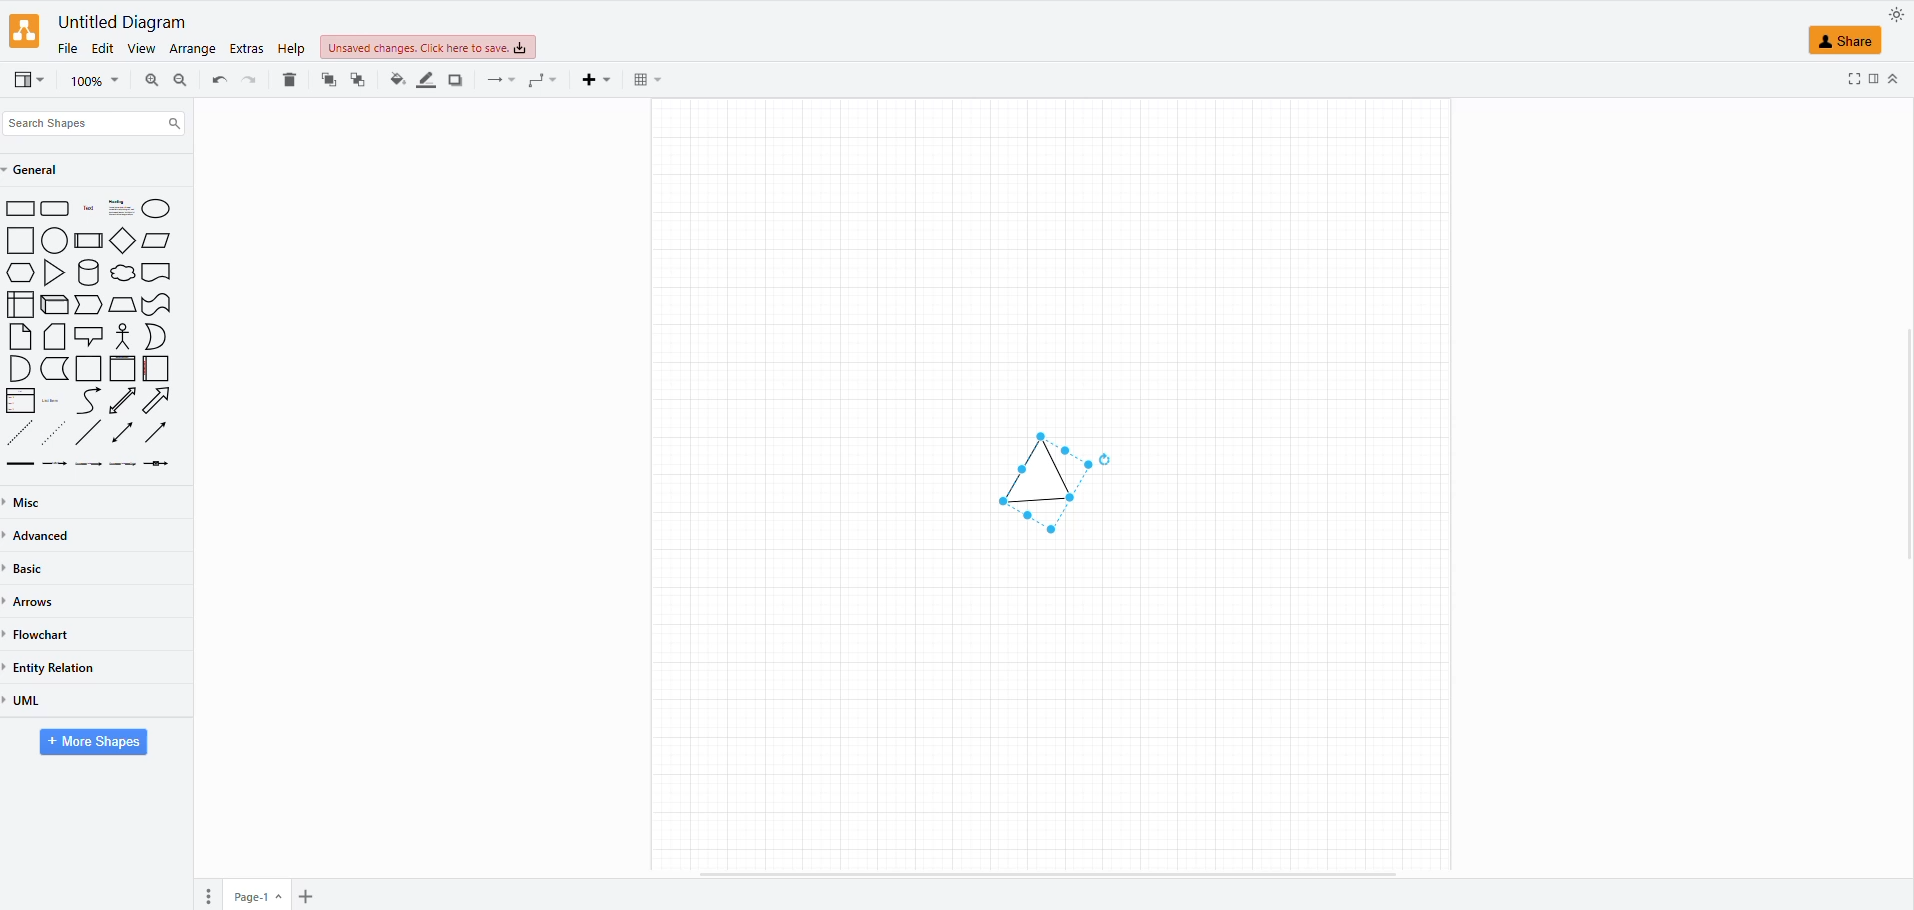 The image size is (1914, 910). I want to click on Flag, so click(157, 306).